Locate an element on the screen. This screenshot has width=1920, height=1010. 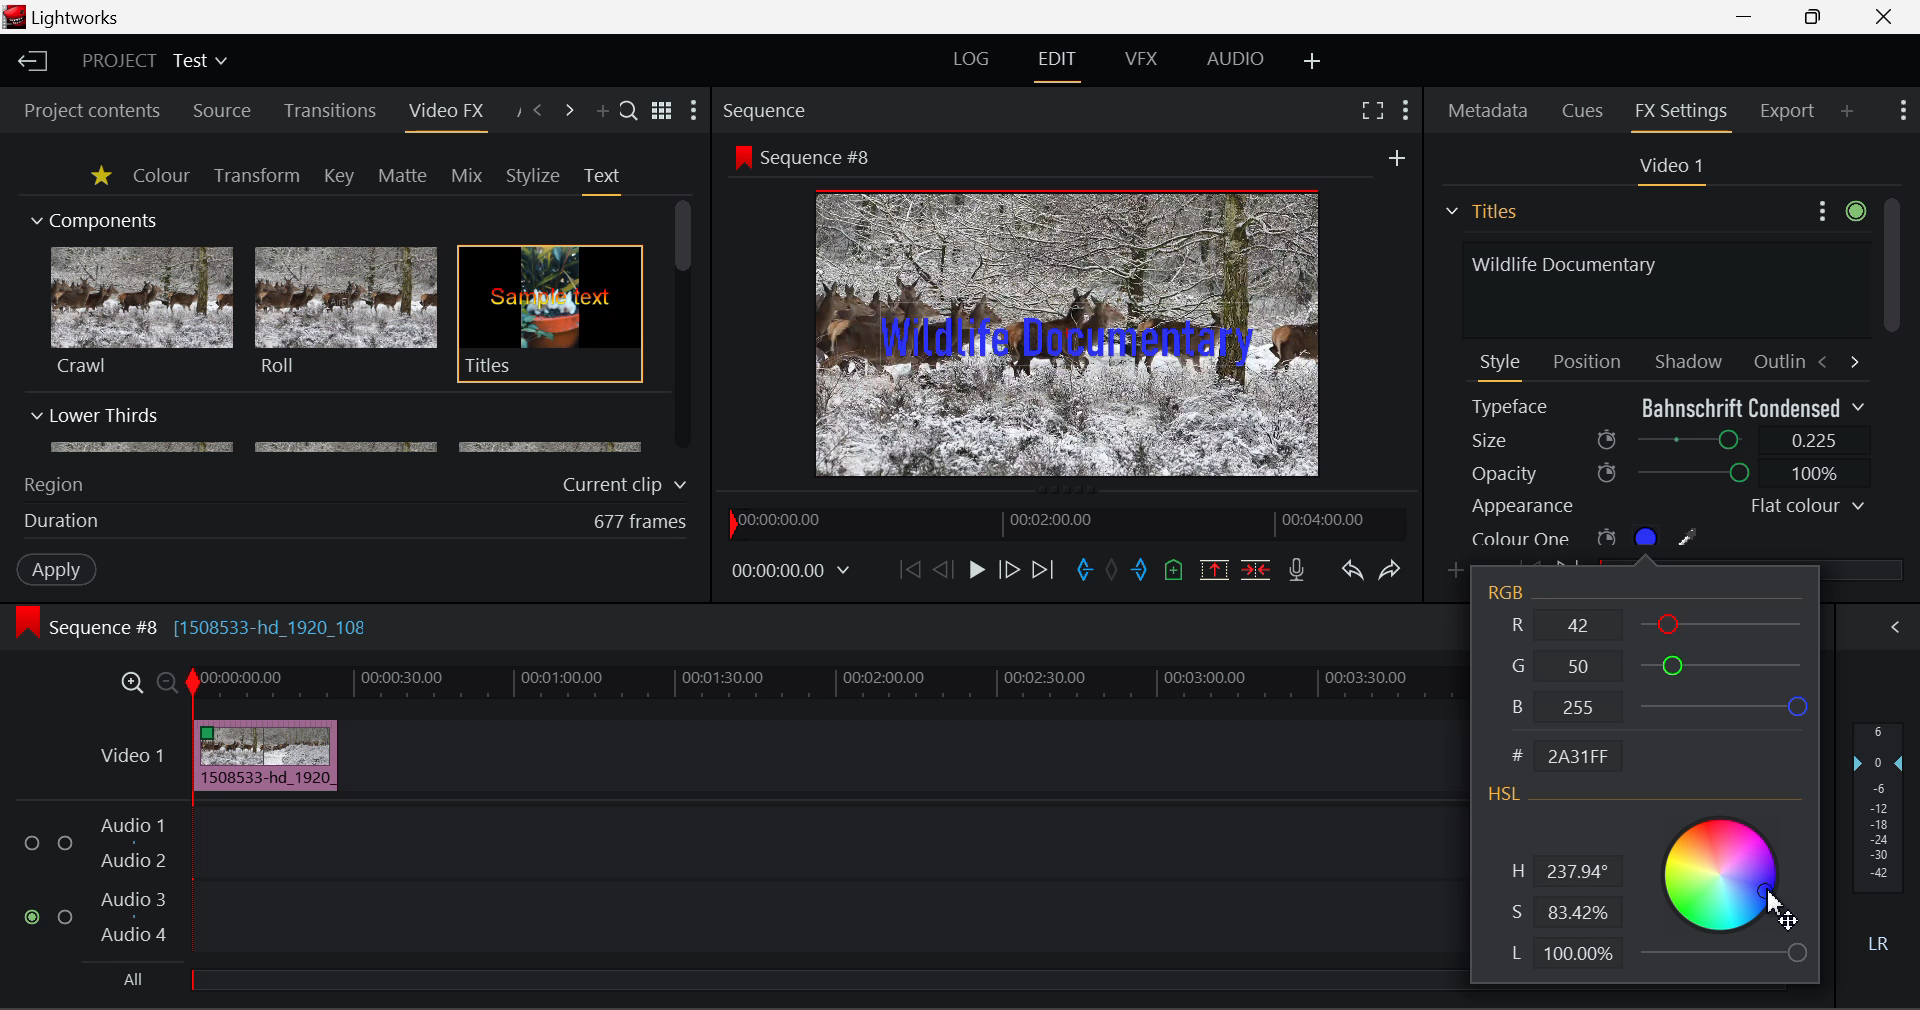
FX Settings Open is located at coordinates (1684, 114).